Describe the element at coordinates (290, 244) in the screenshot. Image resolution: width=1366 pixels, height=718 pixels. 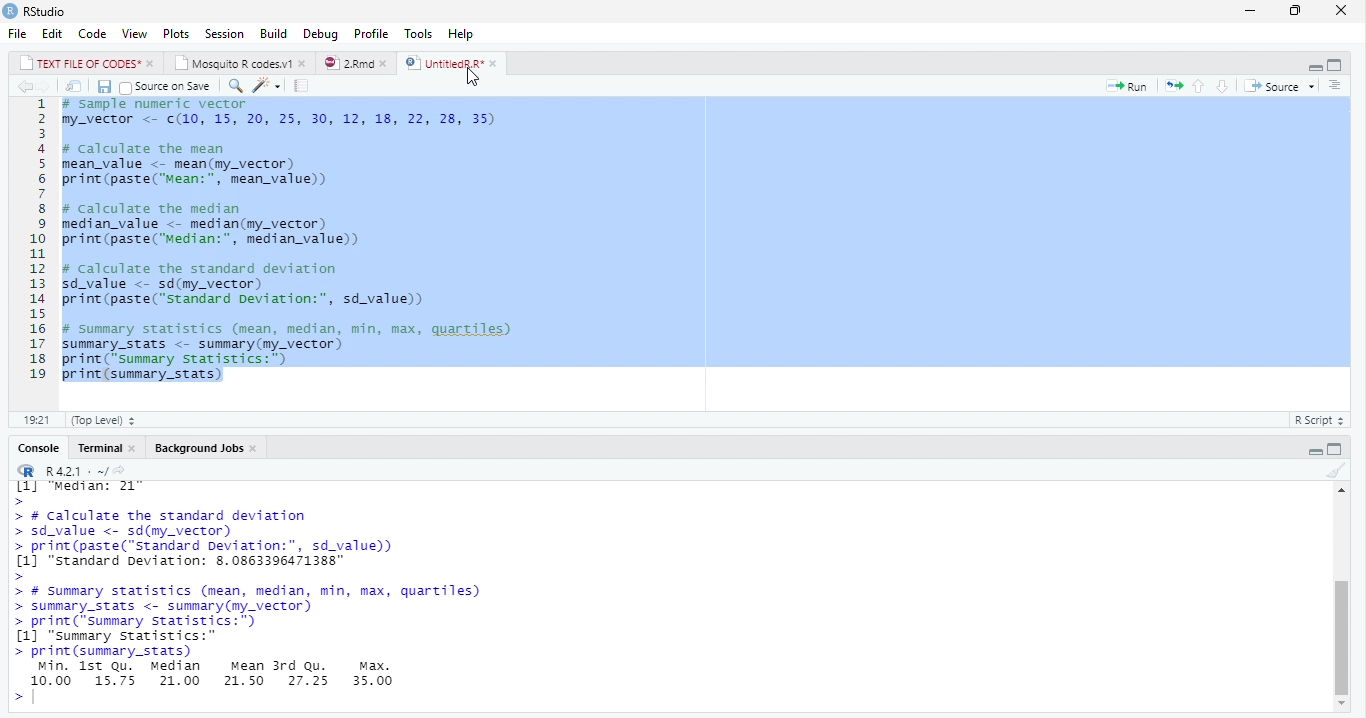
I see `# Sample numeric vector my_vector <- c(10, 15, 20, 25, 30, 12, 18, 22, 28, 35)# Calculate the meannean_value <- mean (my_vector)print (paste("Mean:", mean_value))# Calculate the mediannedian_value <- median(ny_vector)print (paste("Median:”, median_value))# Calculate the standard deviationsd_value <- sd(my_vector)print (paste("standard Deviation:", sd_value))# summary statistics (mean, median, min, max, quartiles)summary_stats <- summary (my_vector)print (“Summary statistics: )print (sunmary_stats)` at that location.